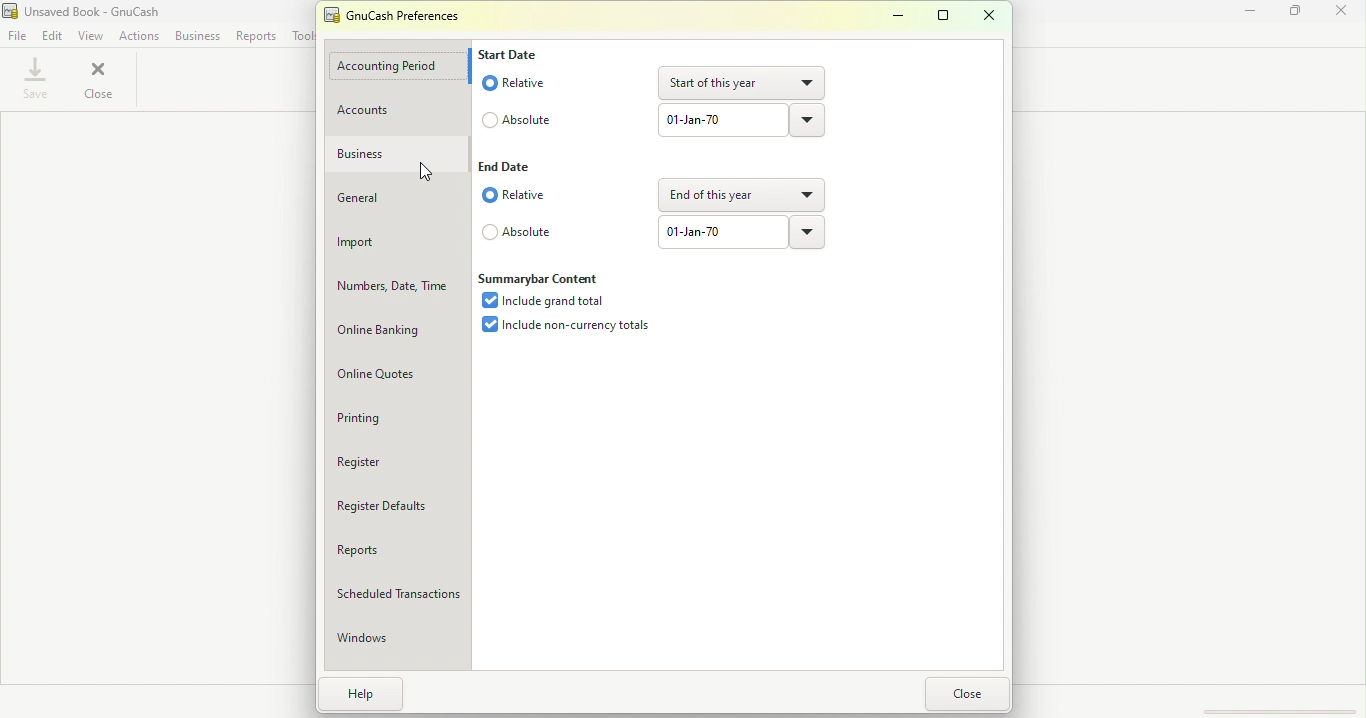 The height and width of the screenshot is (718, 1366). I want to click on Summarybar content, so click(549, 275).